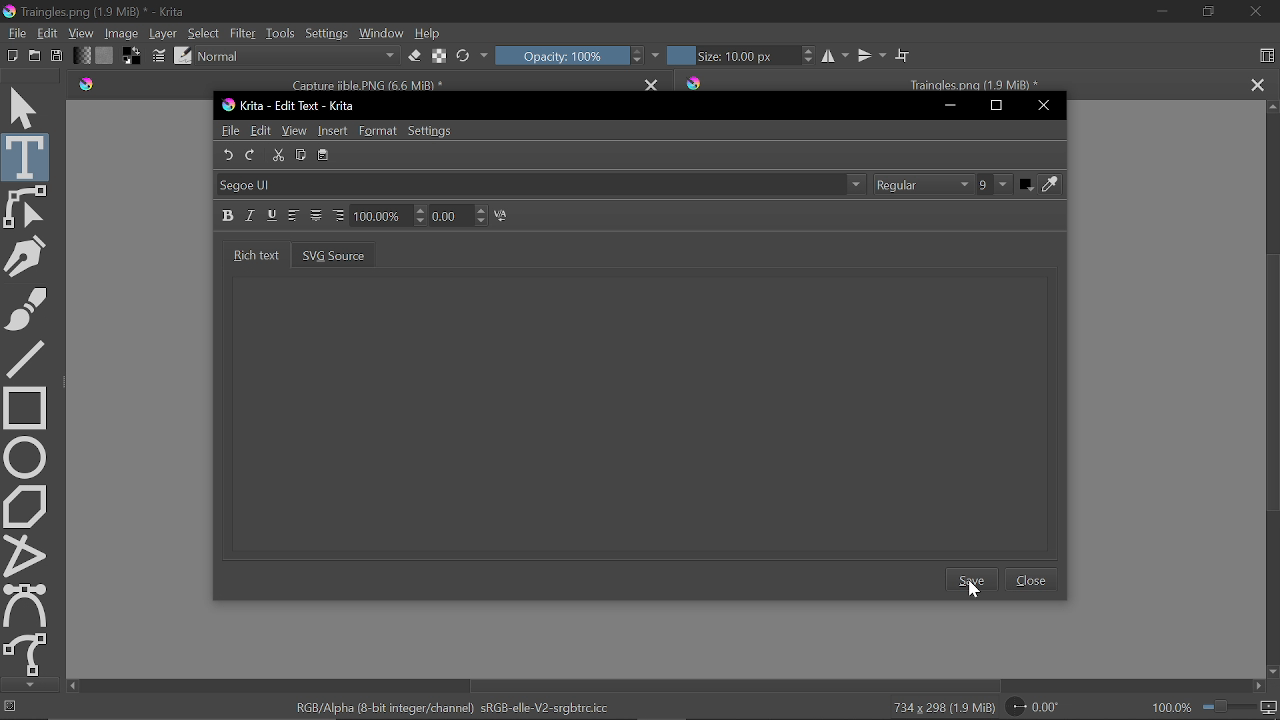 The height and width of the screenshot is (720, 1280). What do you see at coordinates (506, 217) in the screenshot?
I see `Kering` at bounding box center [506, 217].